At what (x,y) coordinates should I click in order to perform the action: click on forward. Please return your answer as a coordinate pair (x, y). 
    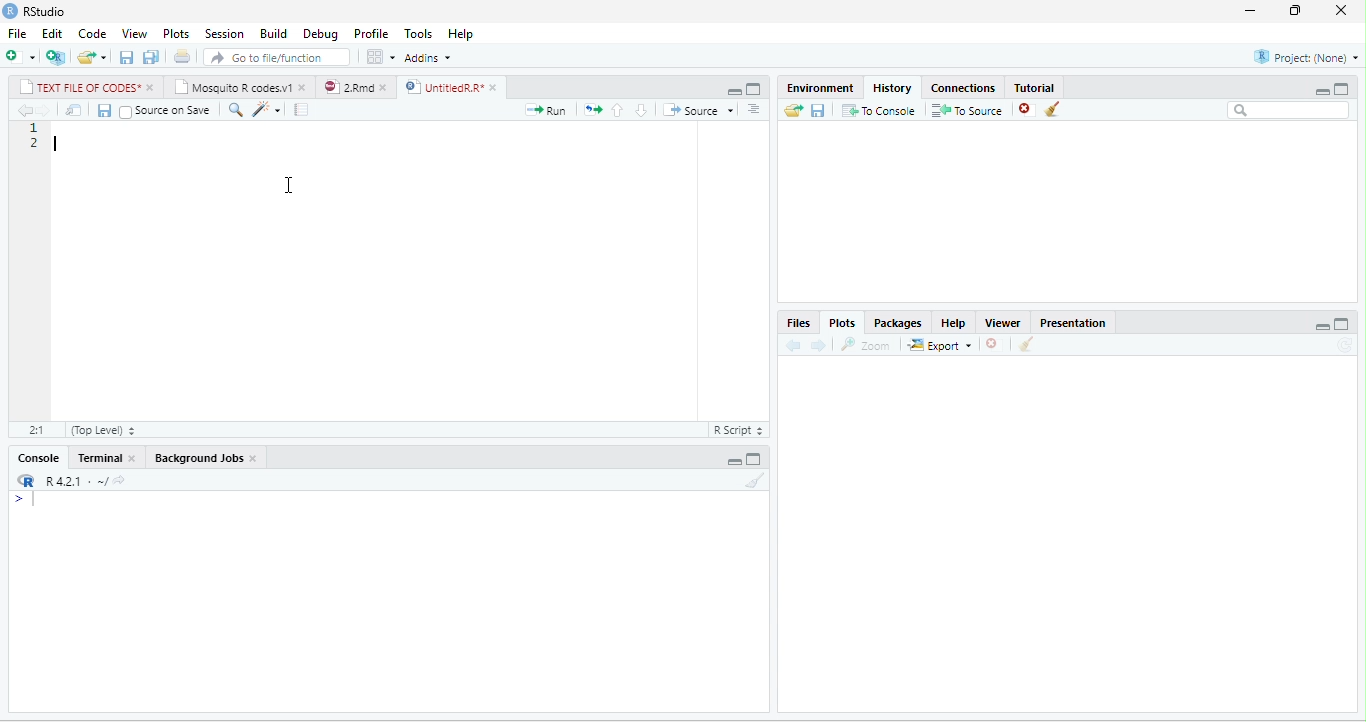
    Looking at the image, I should click on (818, 346).